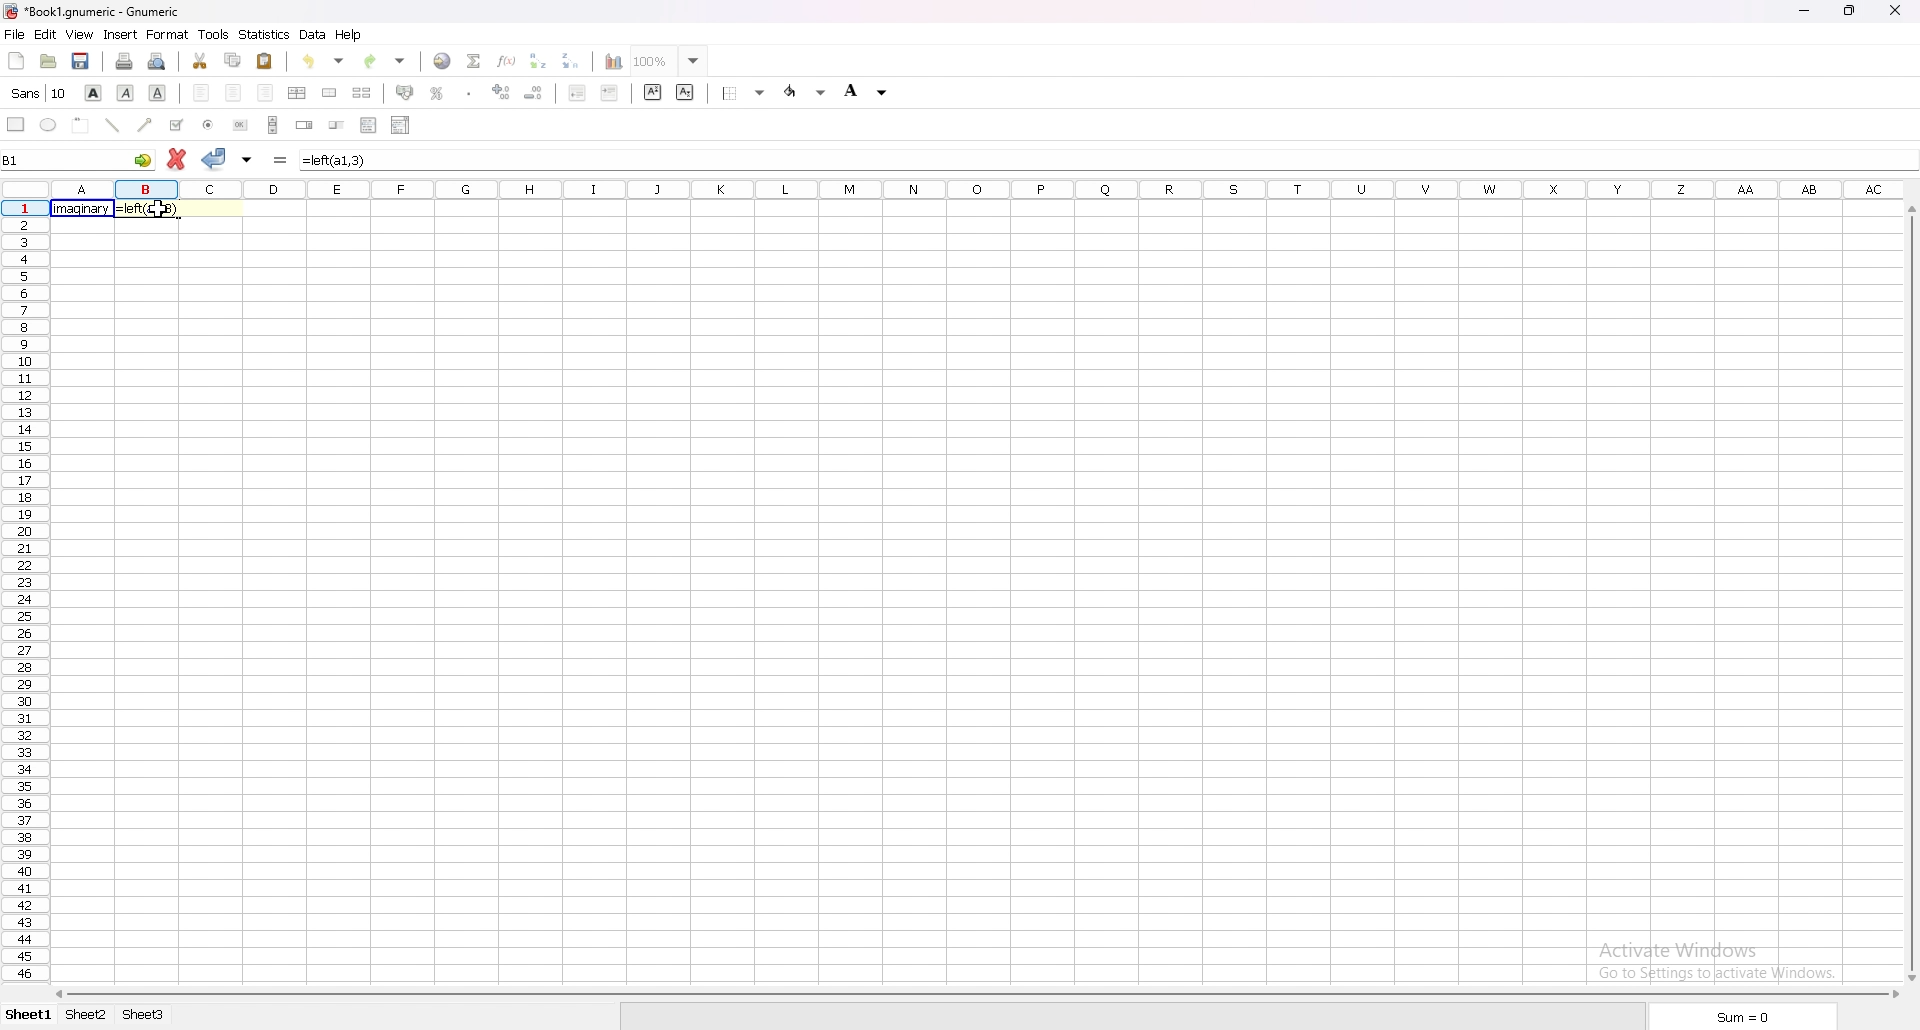 This screenshot has width=1920, height=1030. I want to click on right align, so click(266, 92).